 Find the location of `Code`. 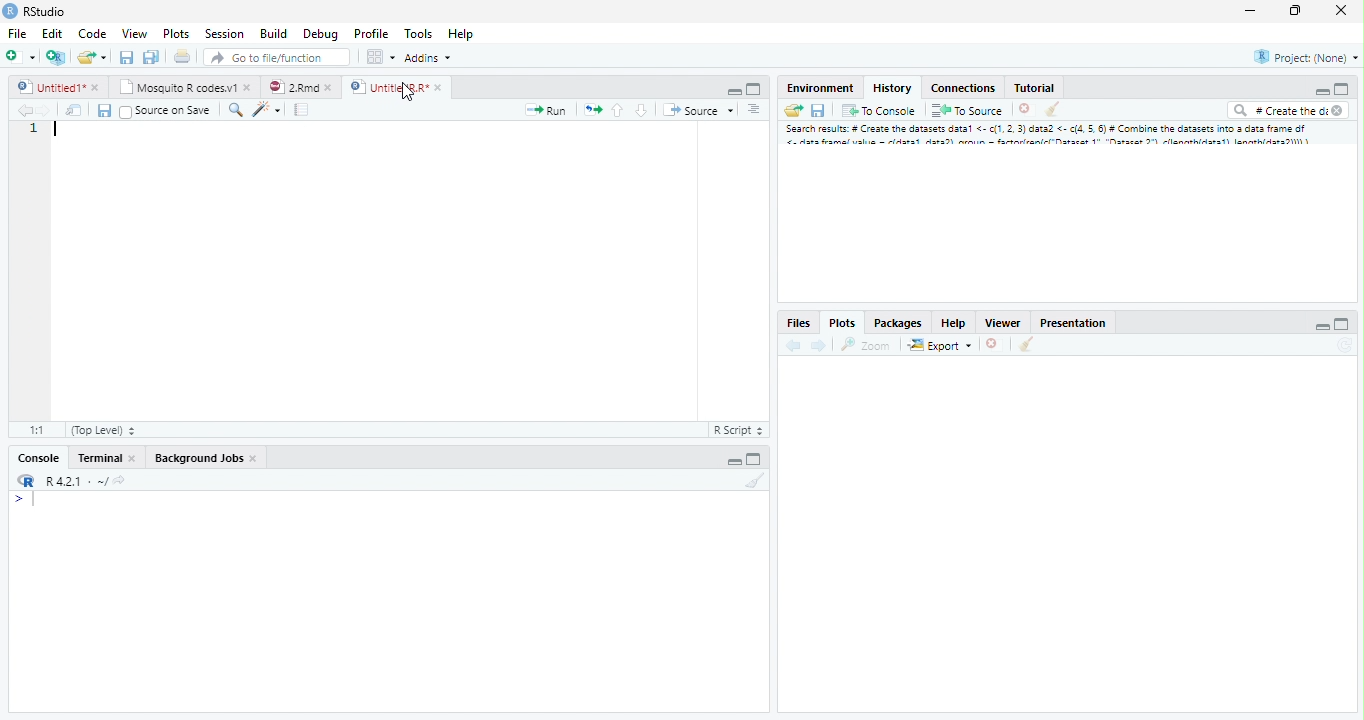

Code is located at coordinates (91, 35).